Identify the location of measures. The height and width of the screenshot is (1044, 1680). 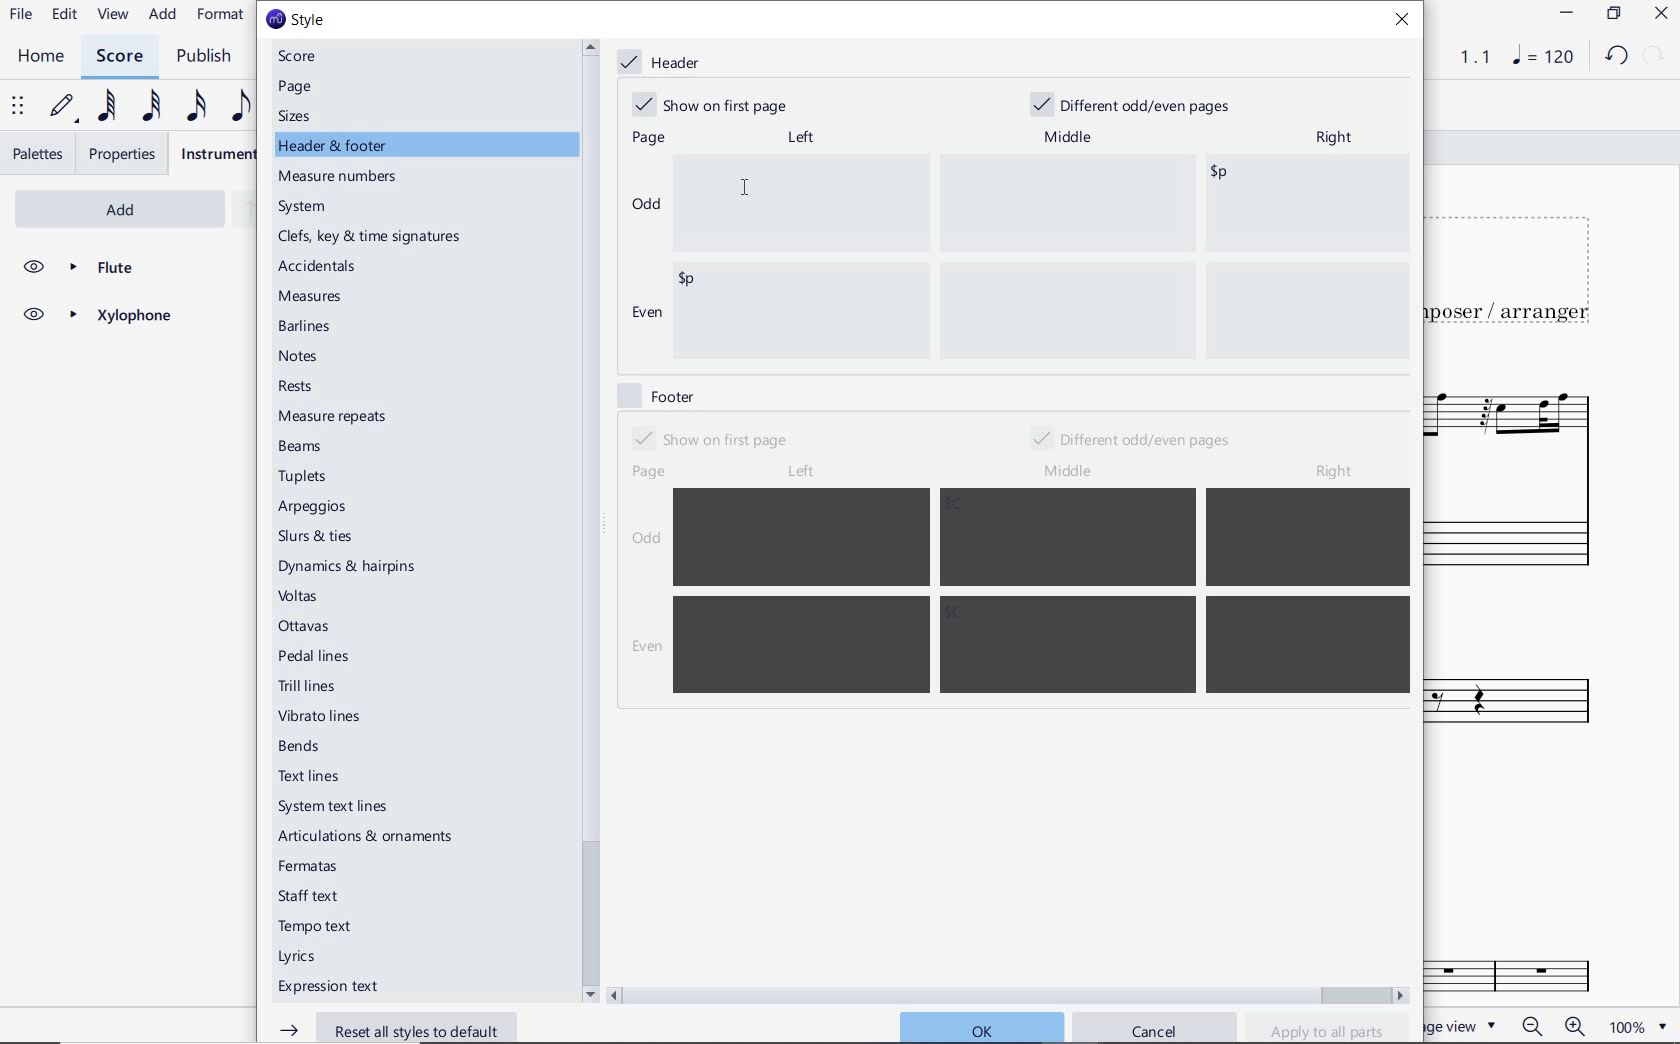
(313, 298).